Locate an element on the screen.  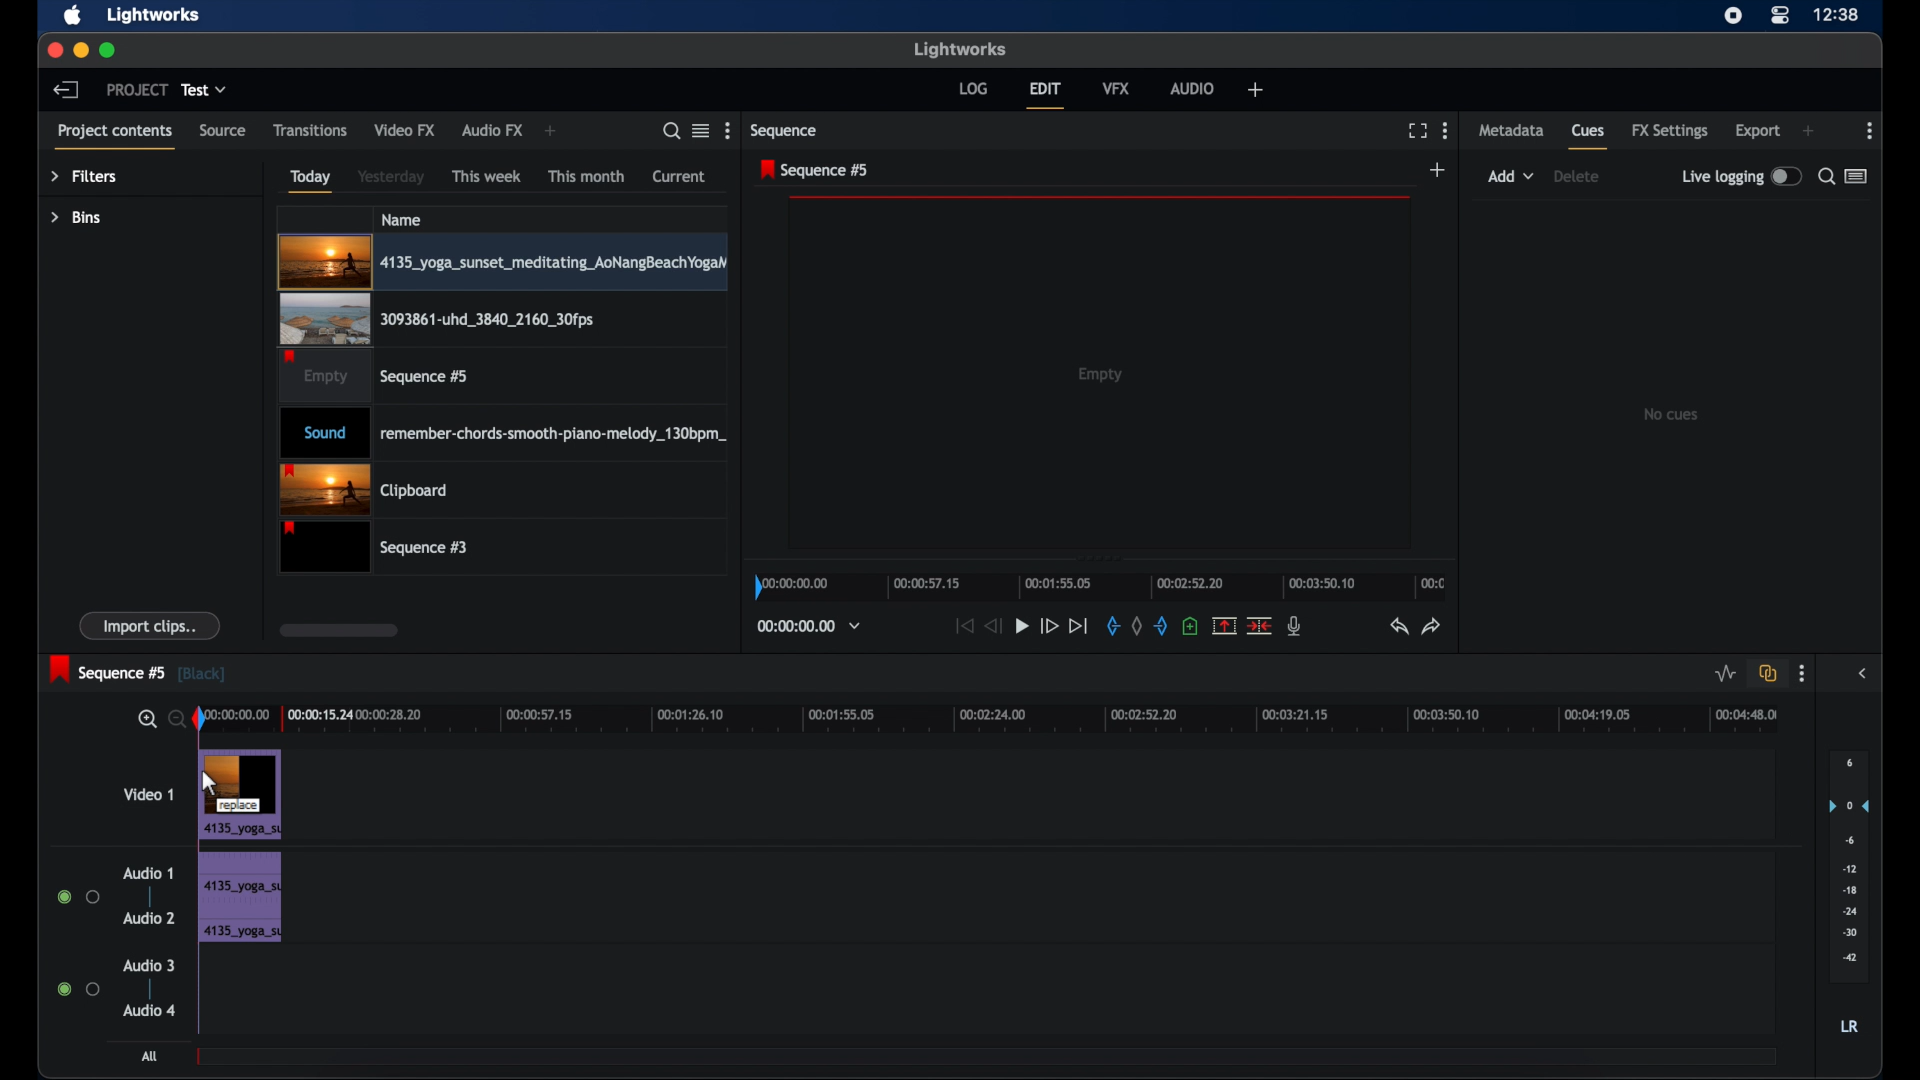
undo is located at coordinates (1399, 627).